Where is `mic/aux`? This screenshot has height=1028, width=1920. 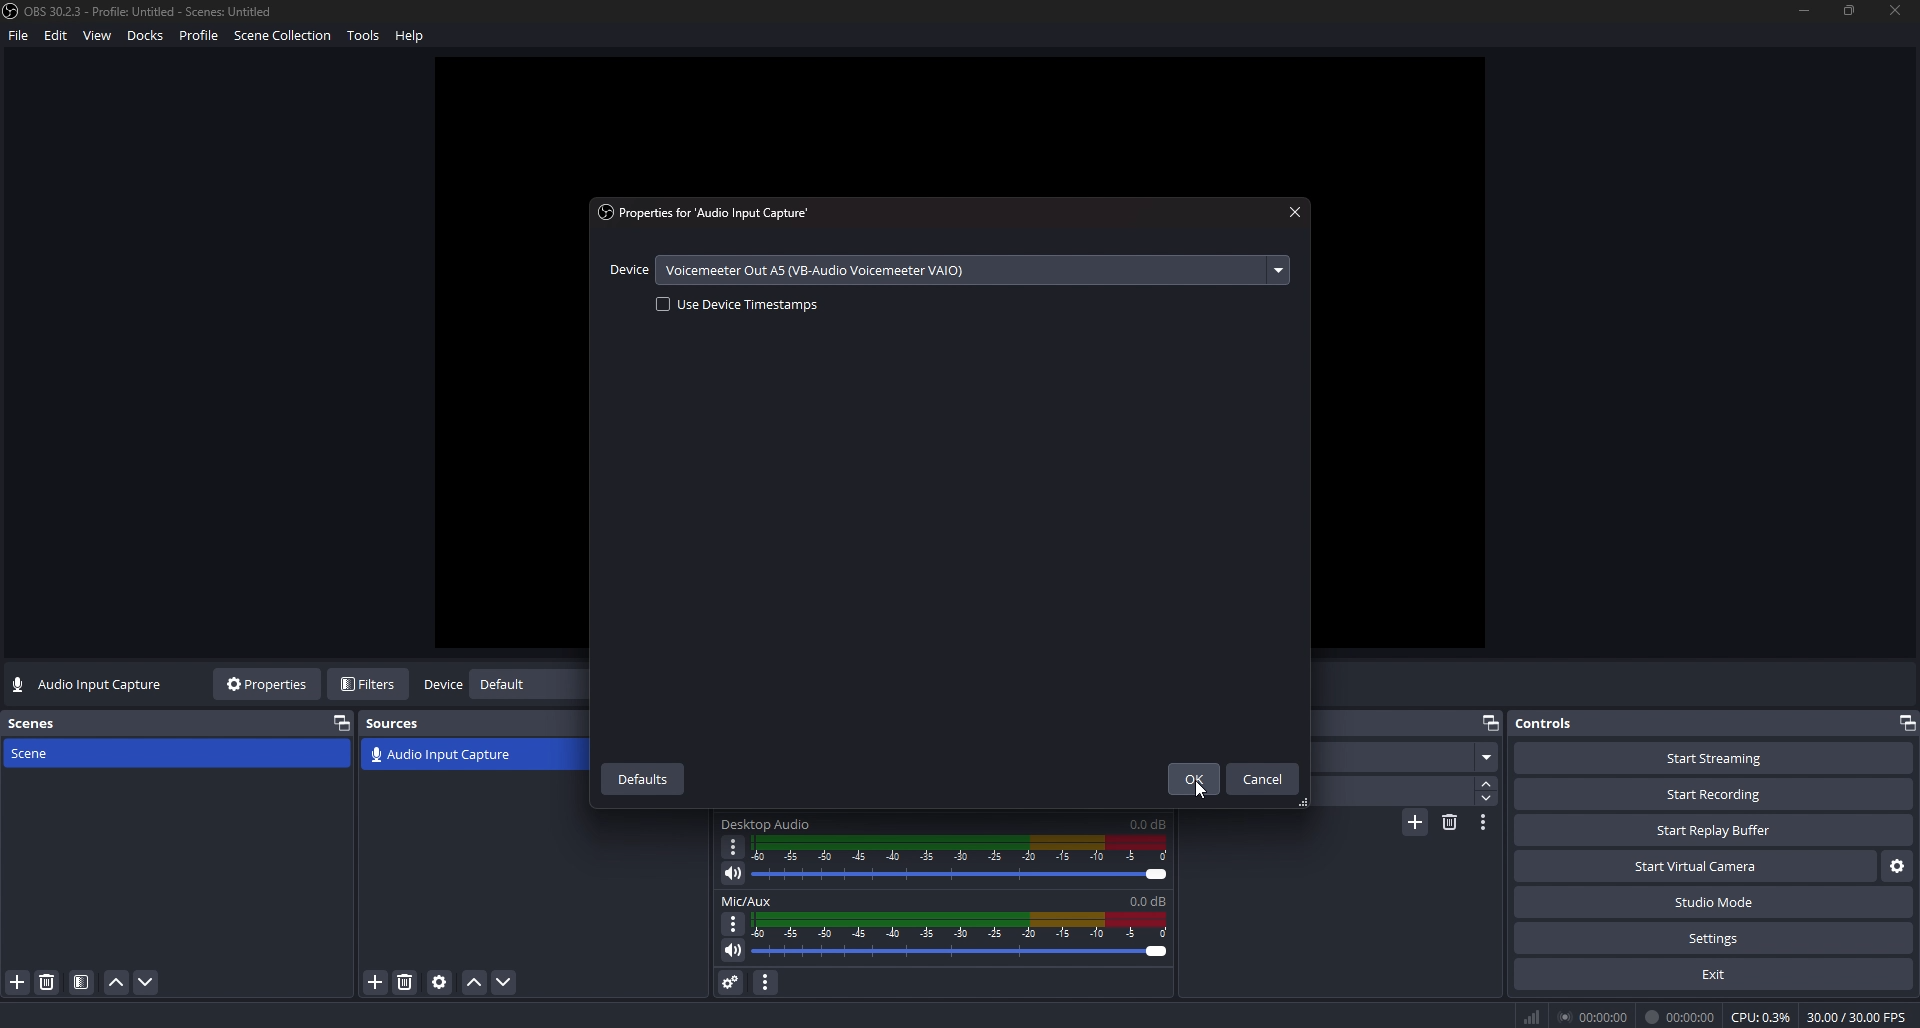
mic/aux is located at coordinates (759, 900).